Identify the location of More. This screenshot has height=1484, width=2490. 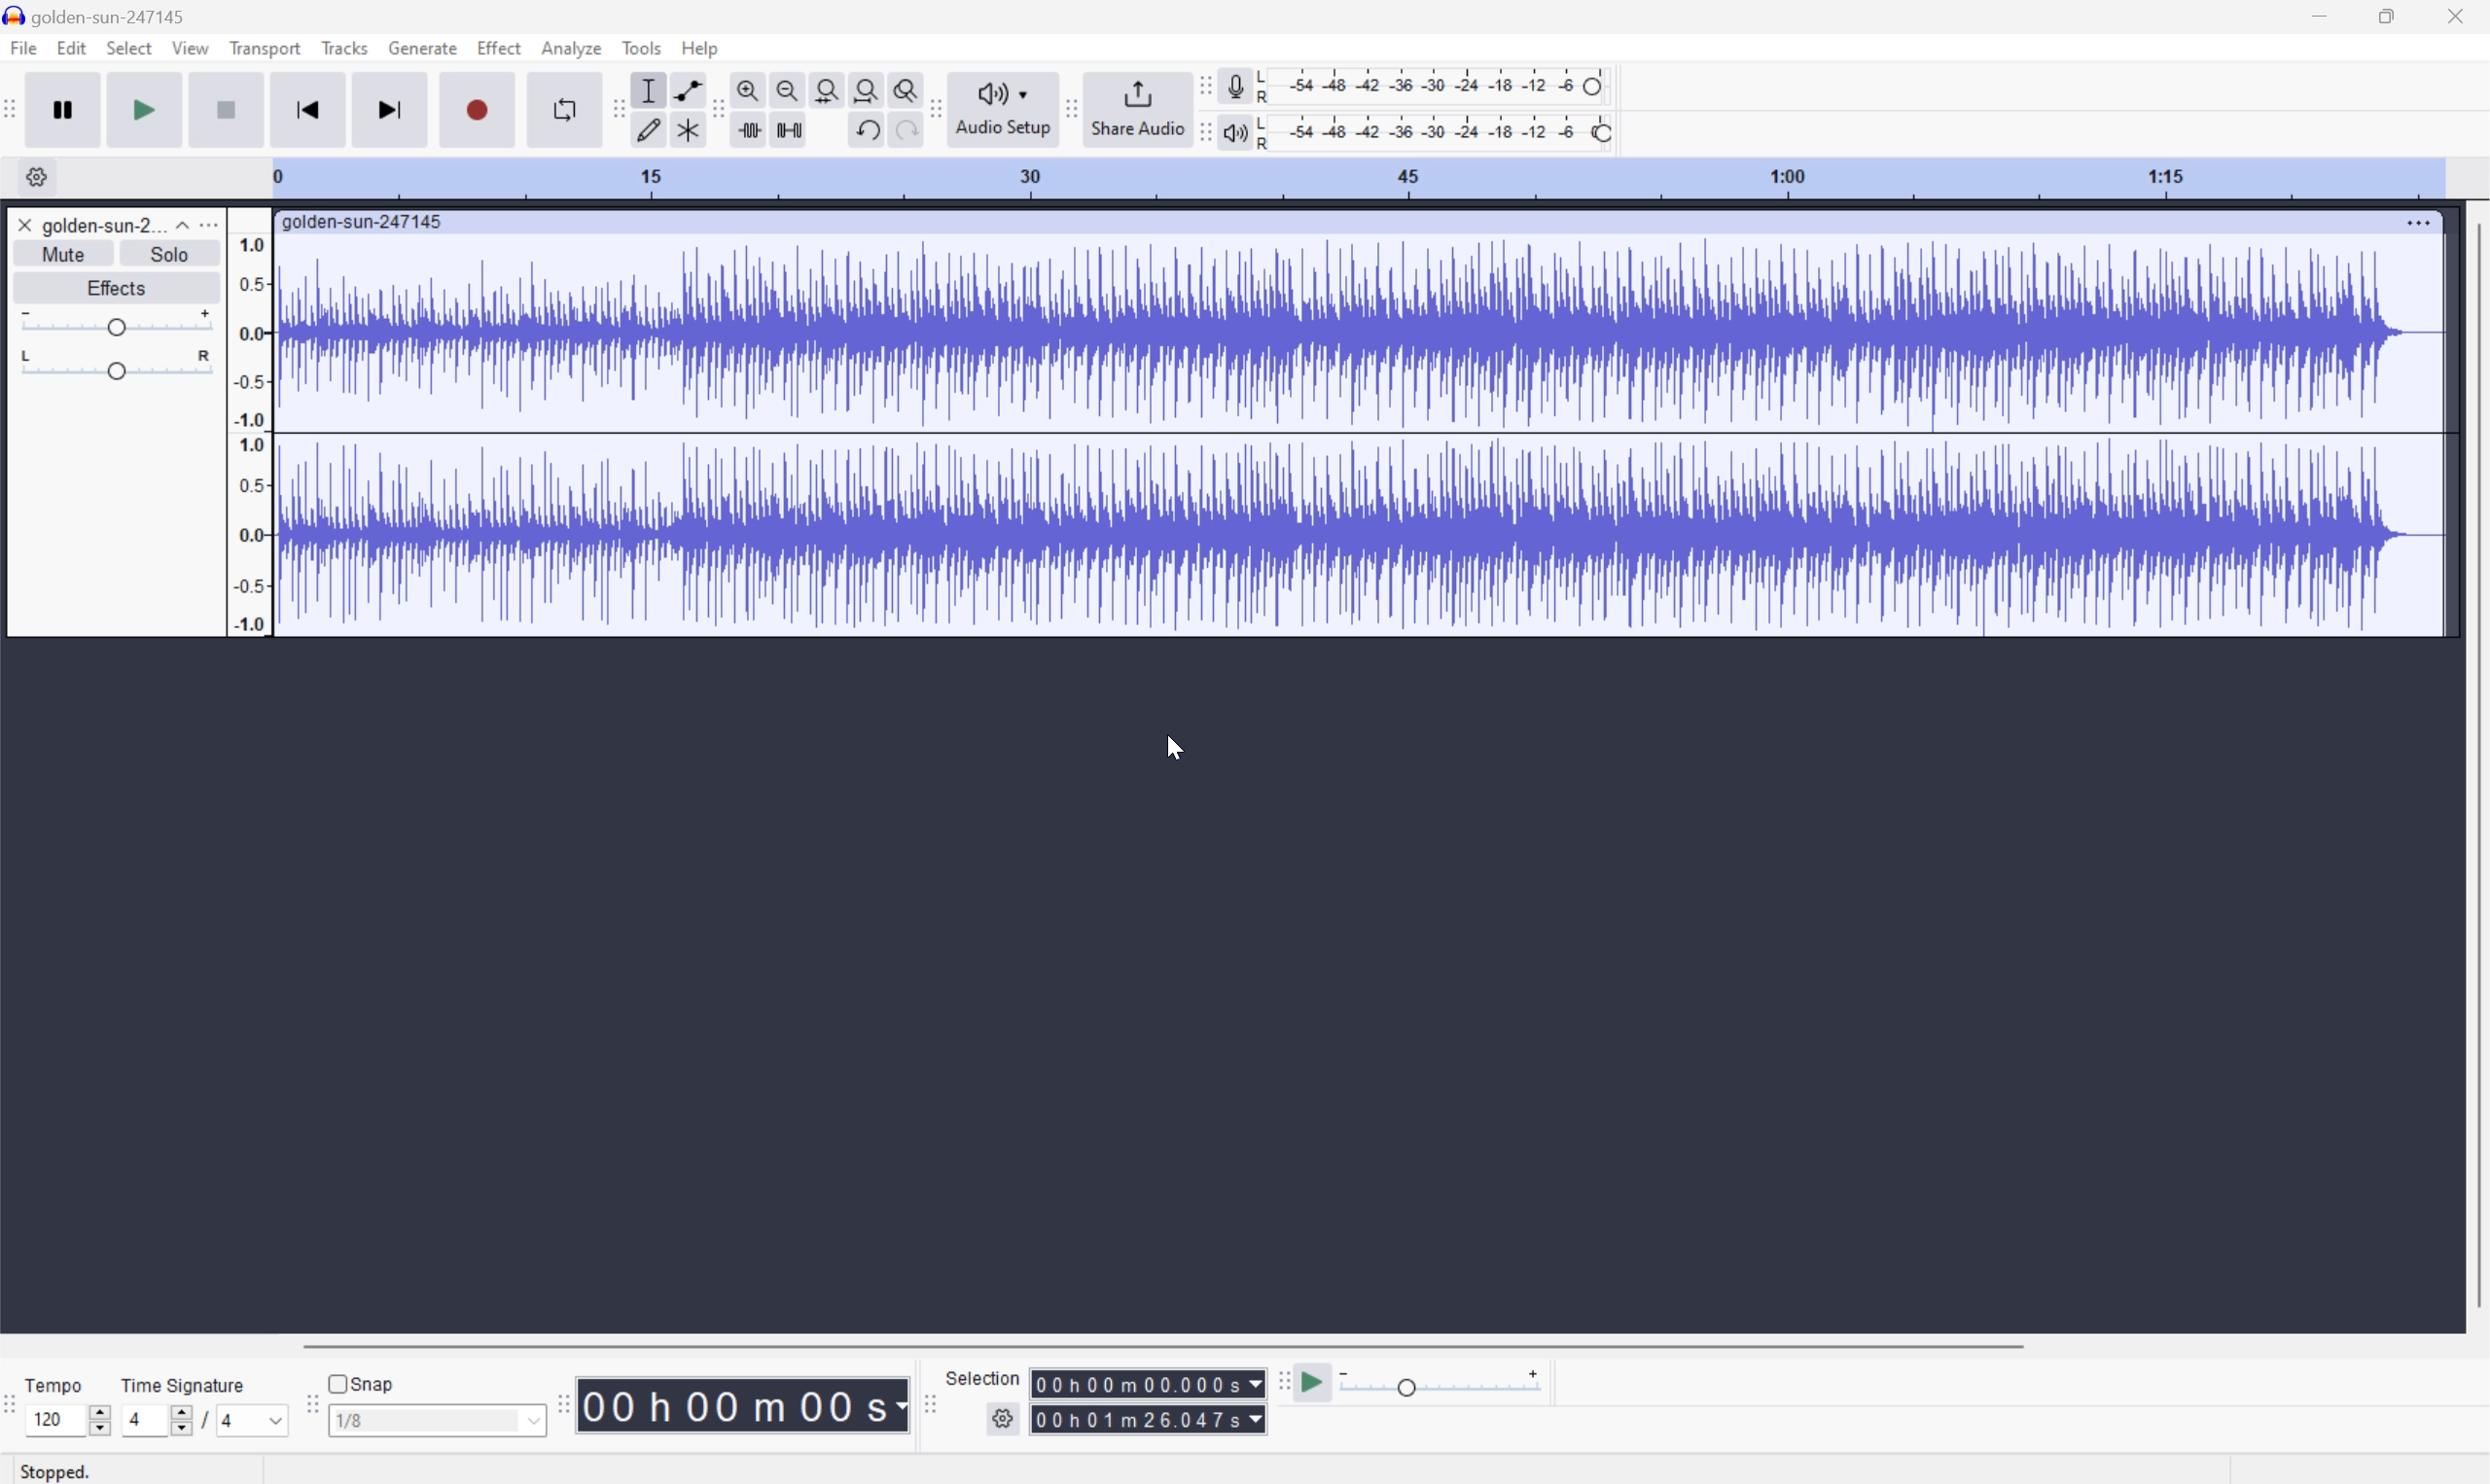
(2415, 220).